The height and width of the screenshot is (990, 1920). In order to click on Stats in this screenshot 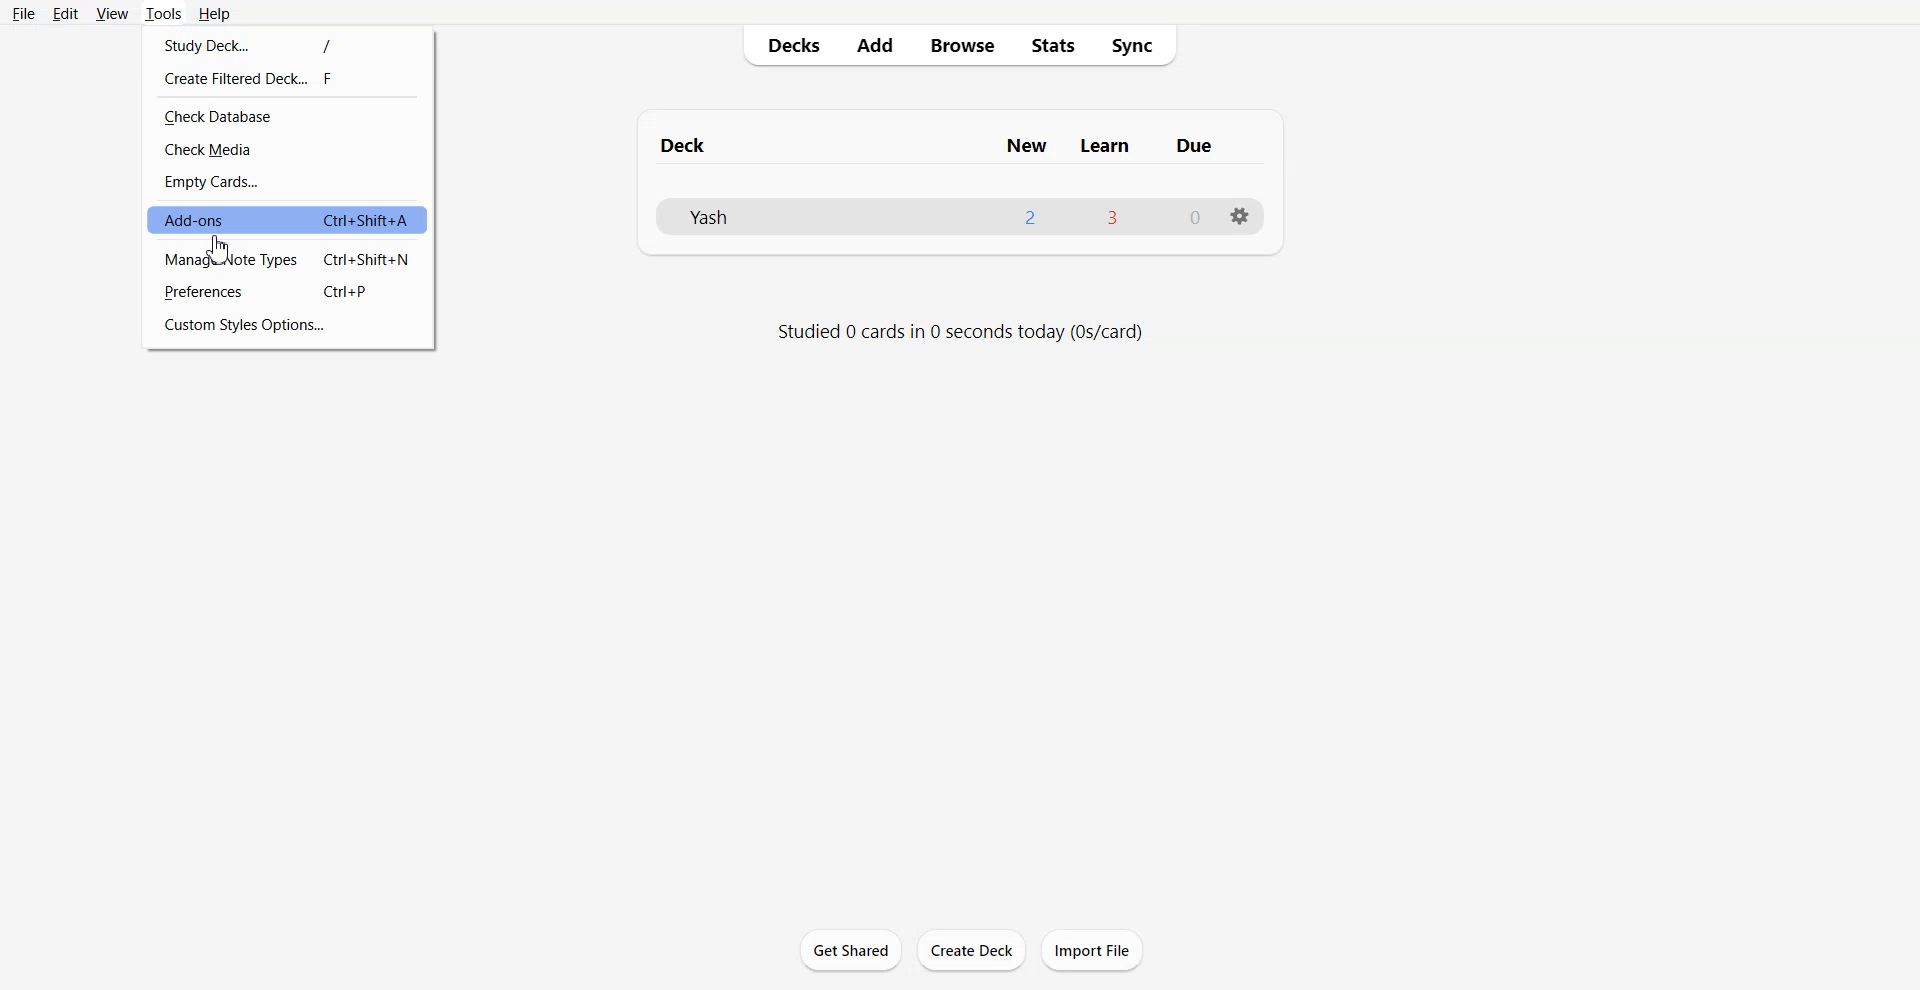, I will do `click(1053, 46)`.